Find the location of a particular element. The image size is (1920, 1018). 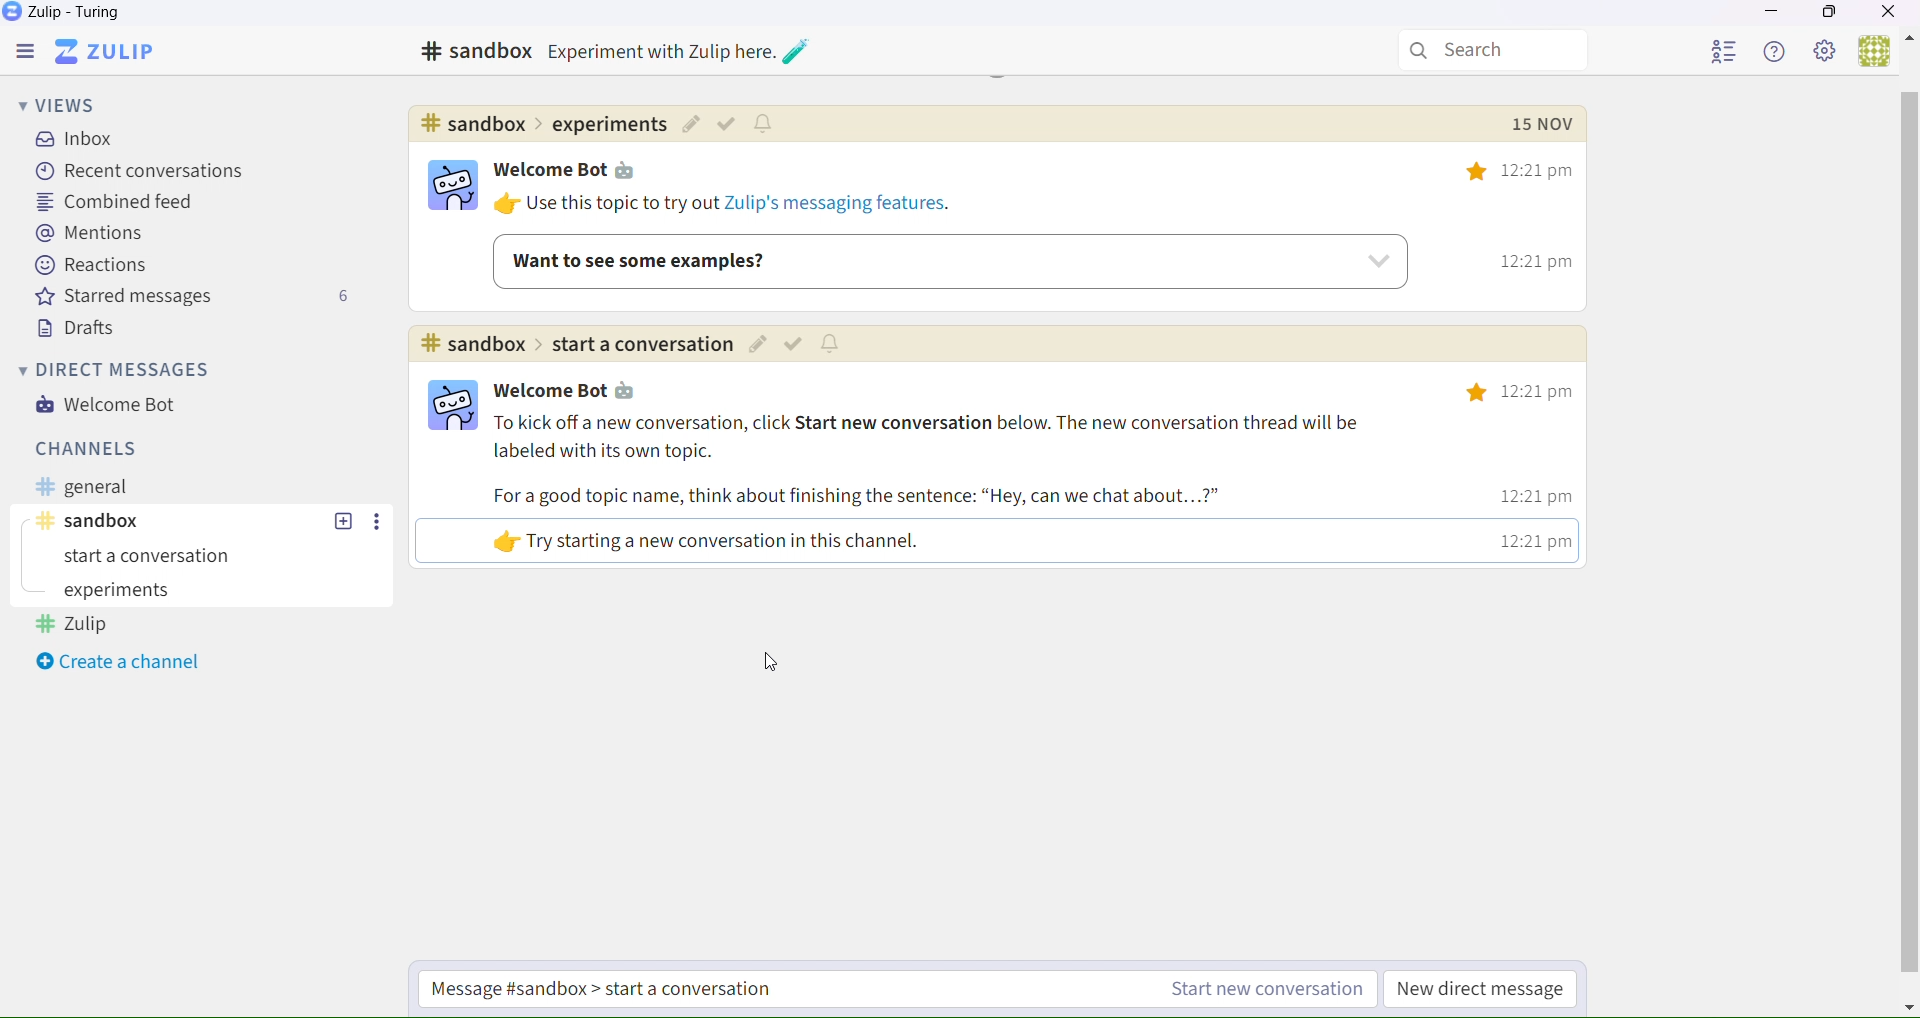

logo is located at coordinates (444, 410).